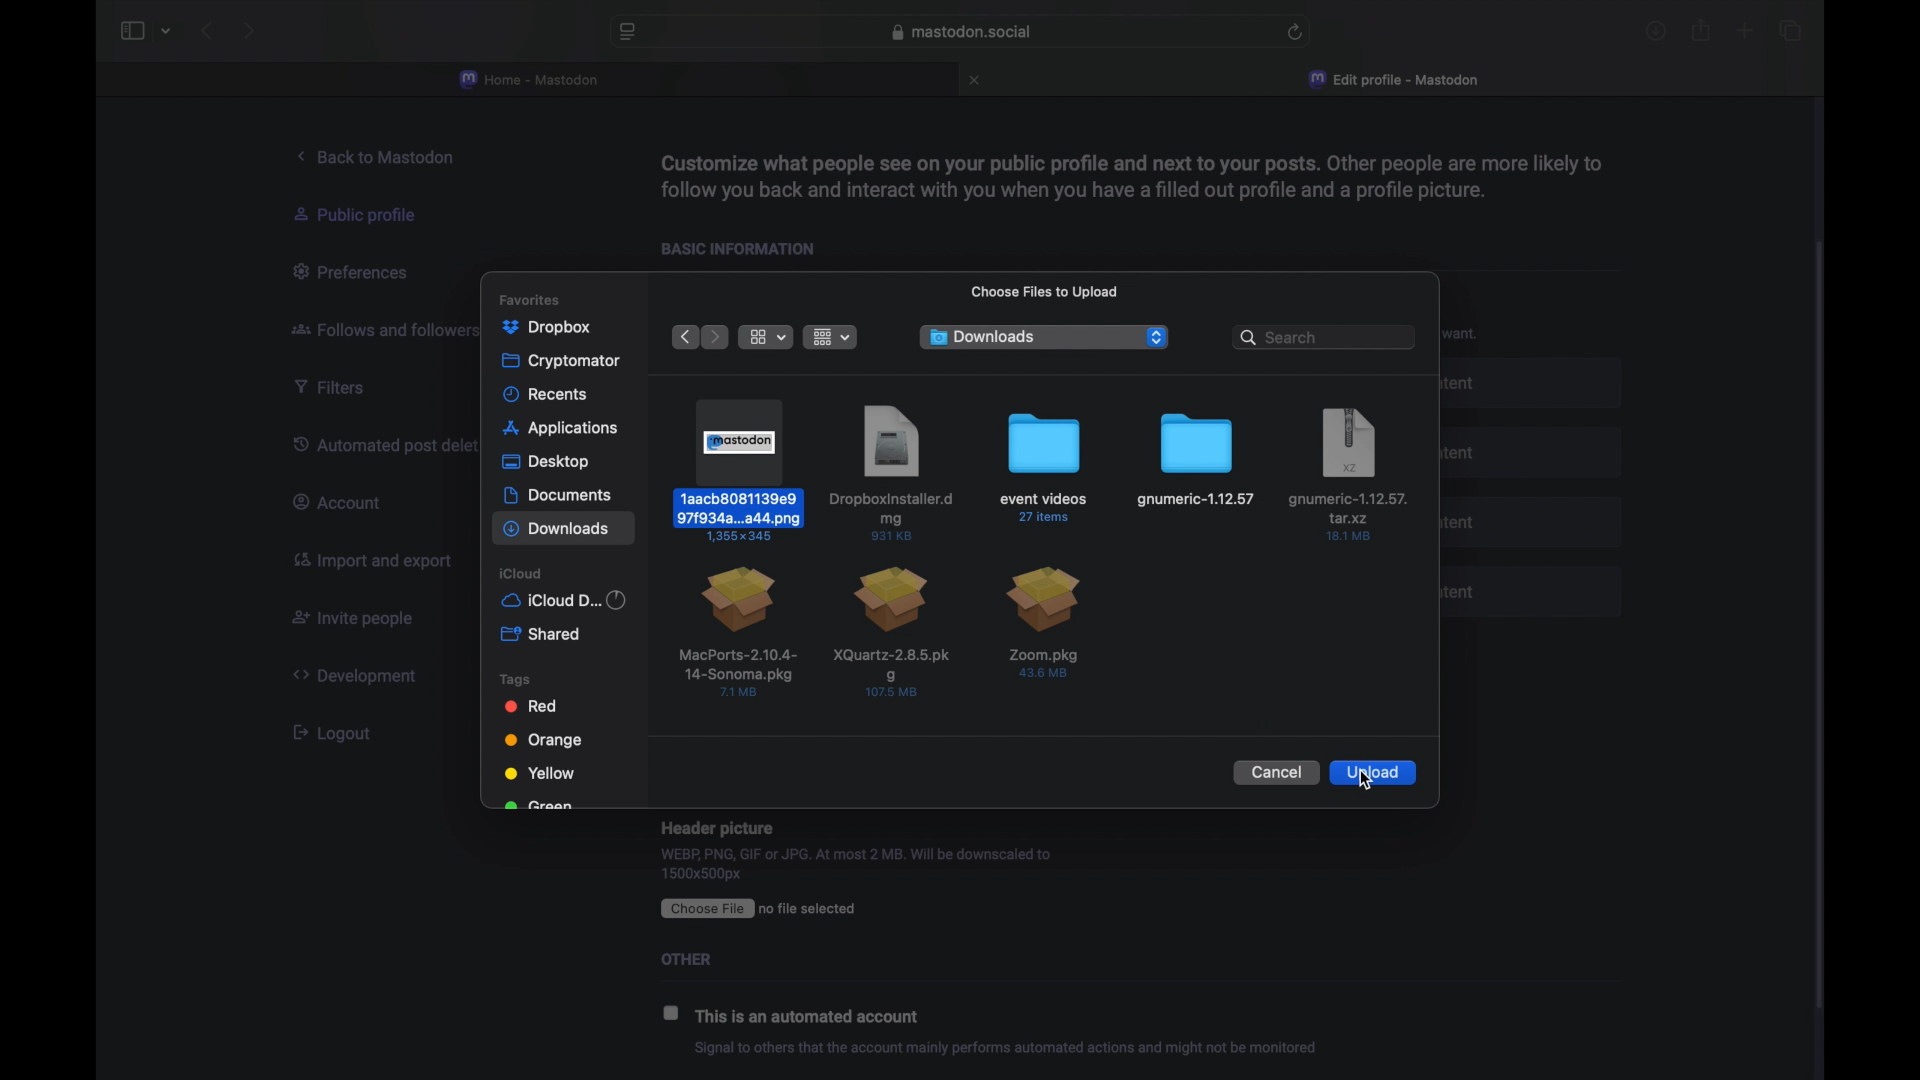  I want to click on cryptomator, so click(562, 361).